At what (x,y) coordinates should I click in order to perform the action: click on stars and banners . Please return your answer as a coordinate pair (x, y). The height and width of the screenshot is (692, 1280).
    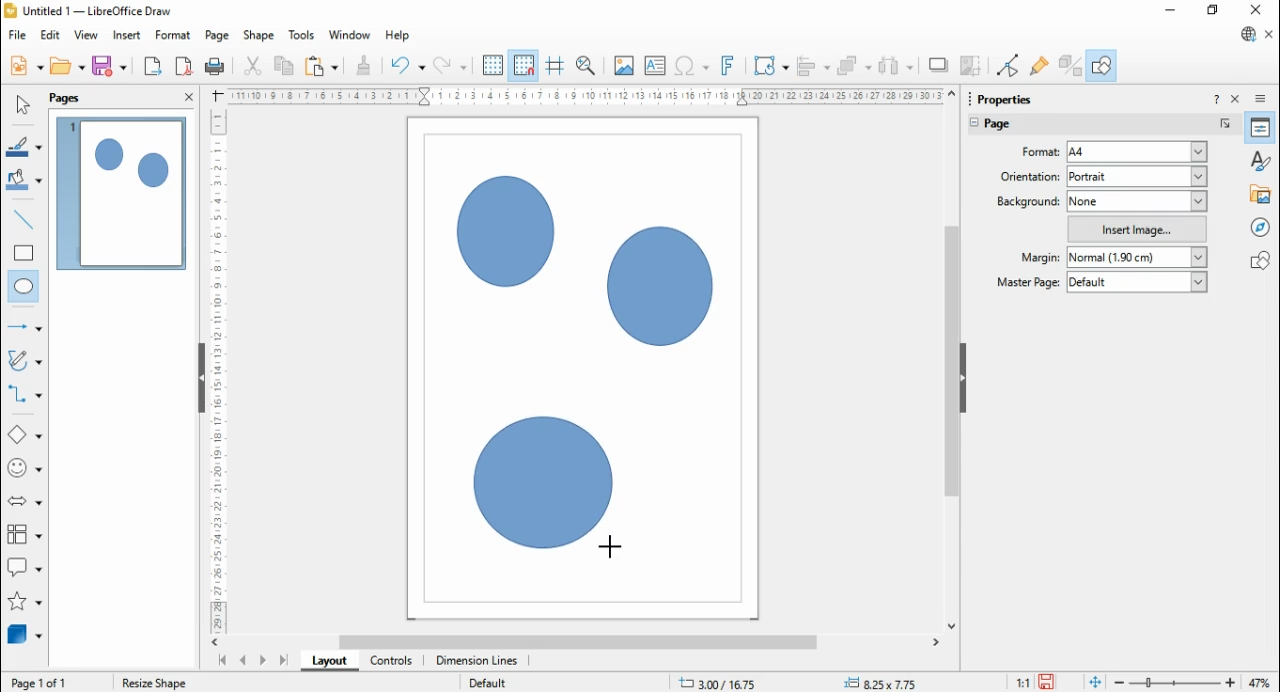
    Looking at the image, I should click on (23, 603).